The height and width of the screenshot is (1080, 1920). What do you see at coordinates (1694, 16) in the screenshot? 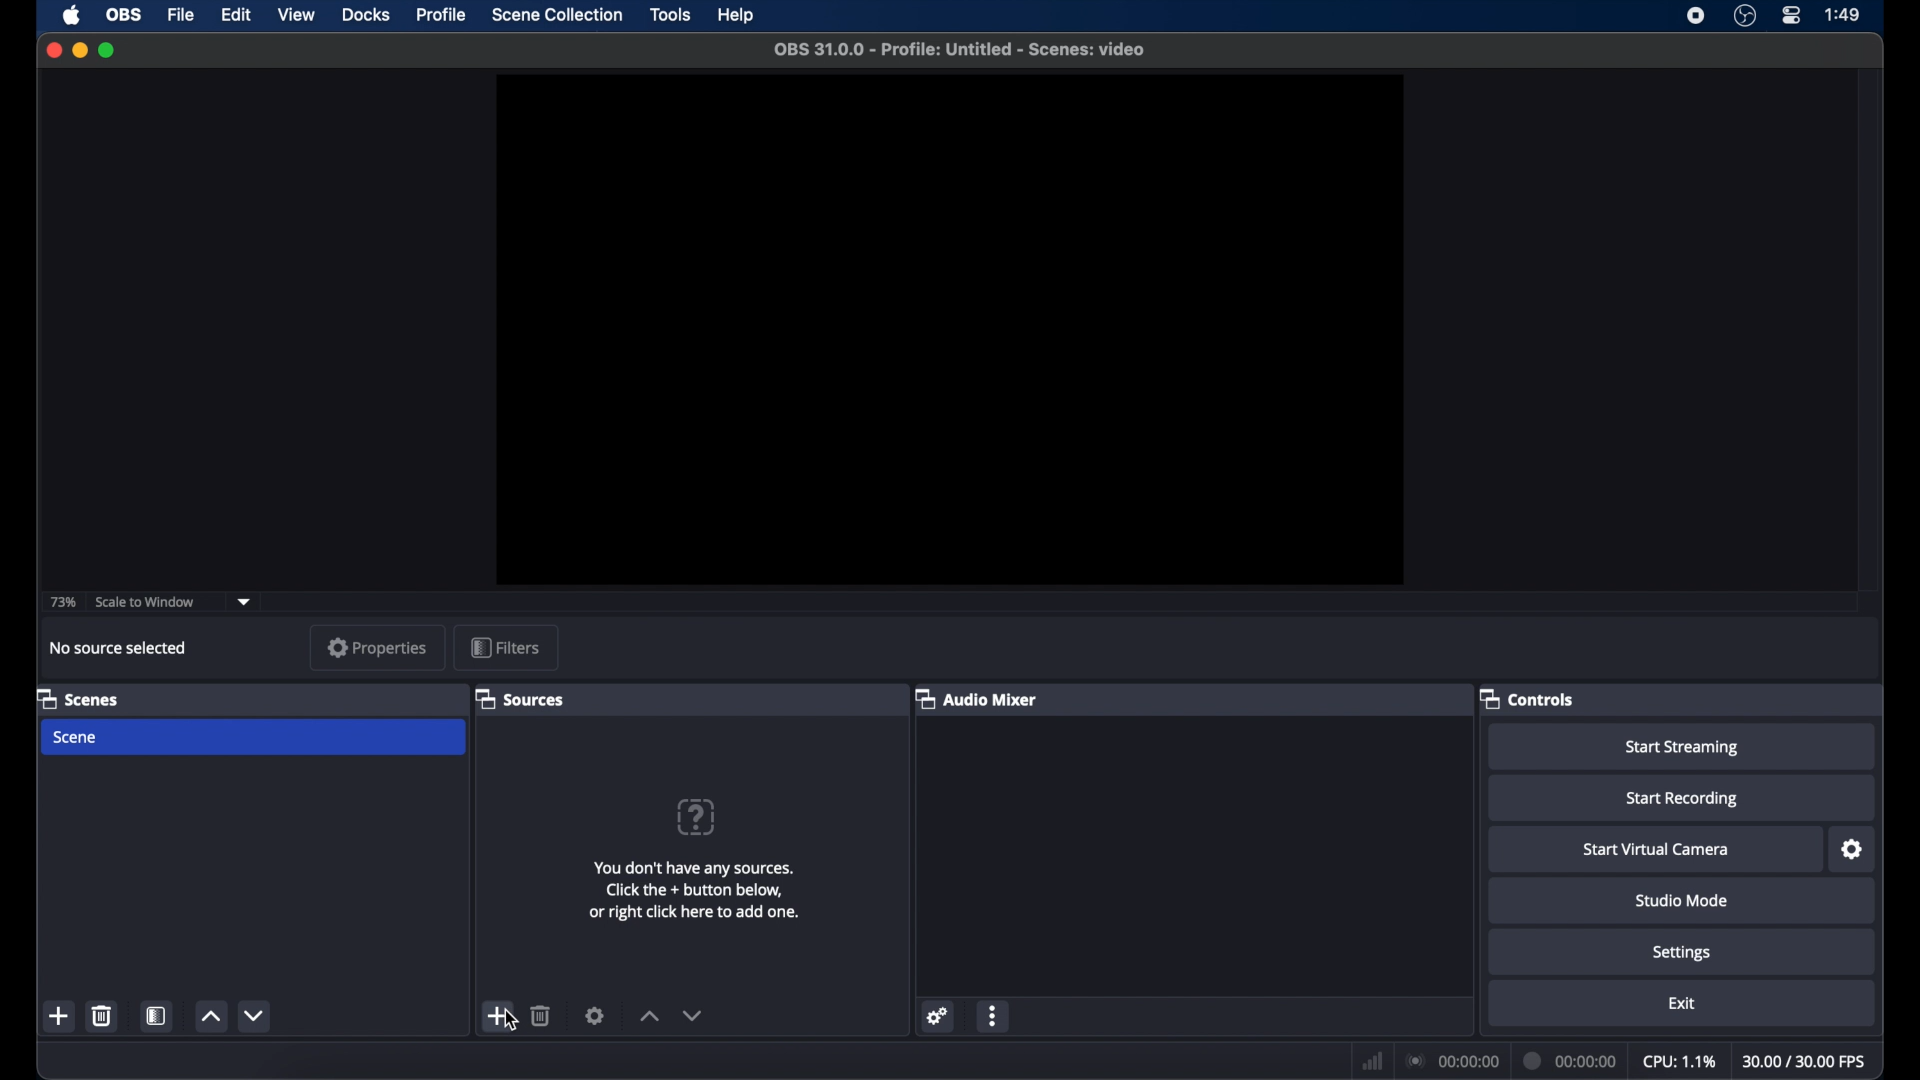
I see `screen recorder icon` at bounding box center [1694, 16].